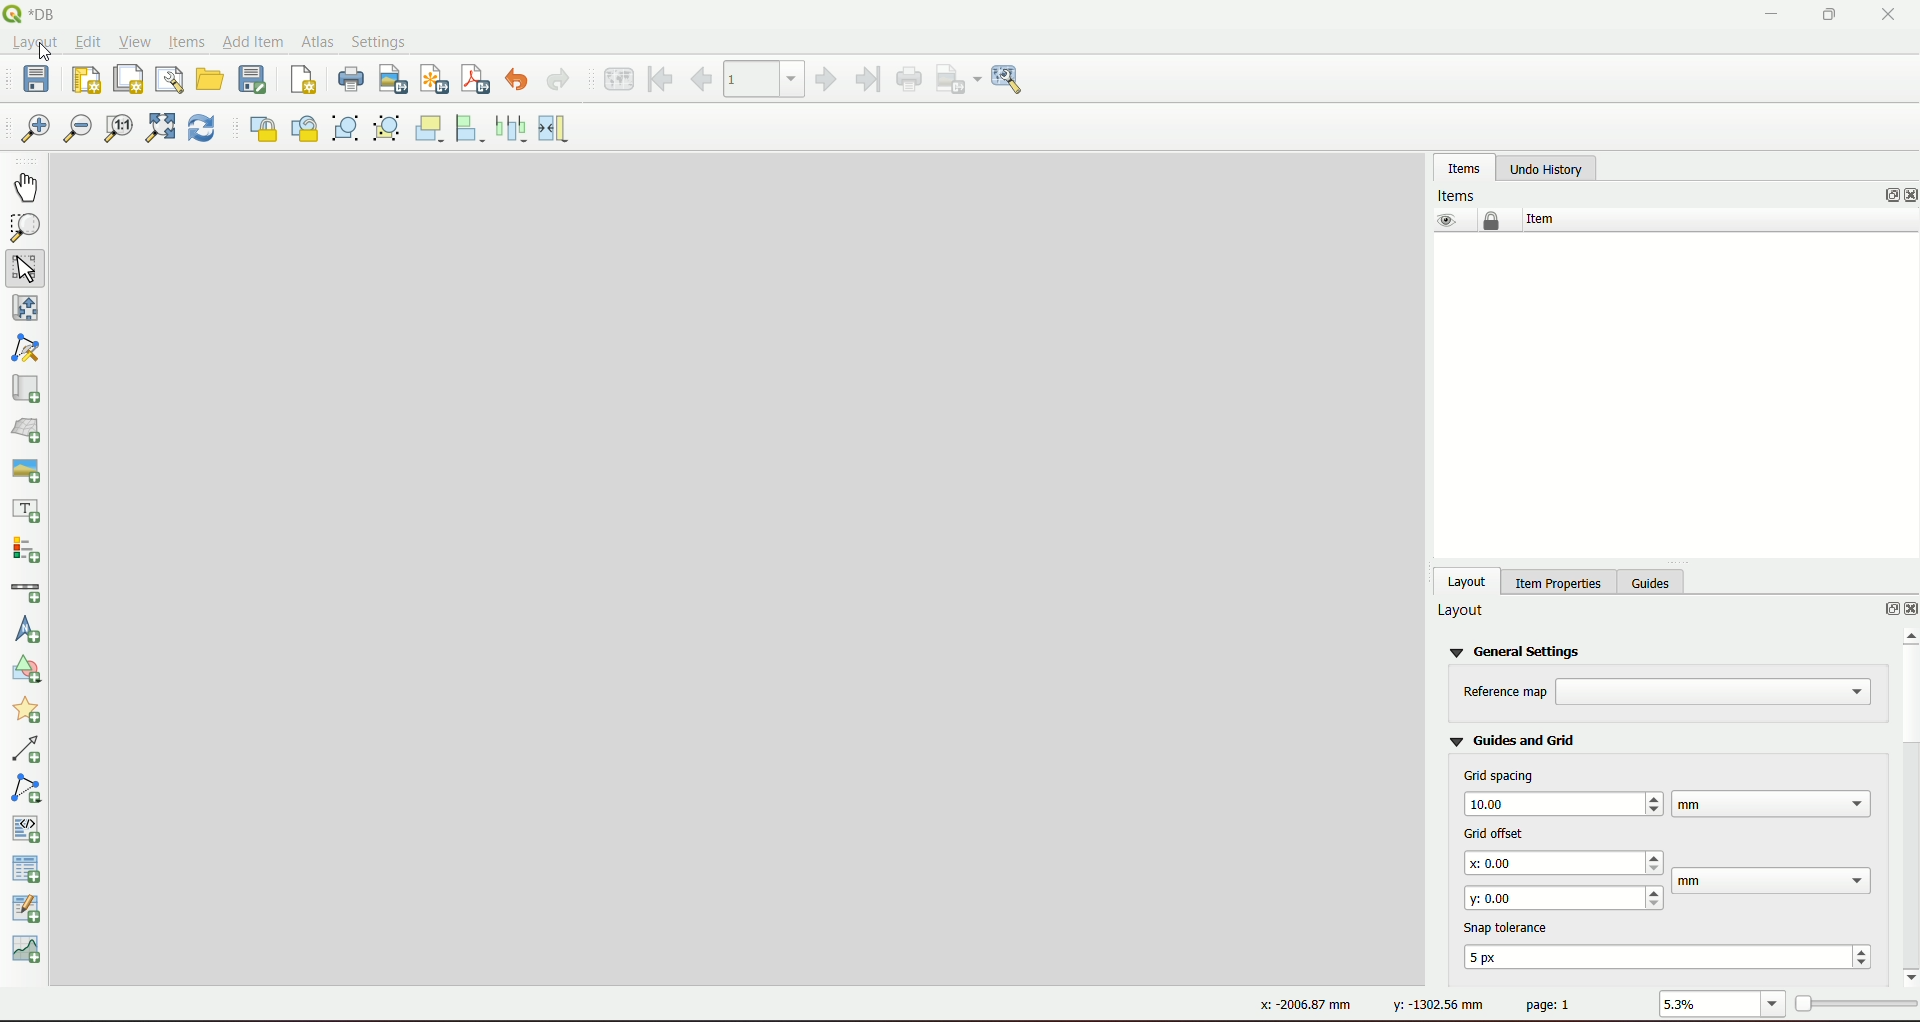  Describe the element at coordinates (1774, 1005) in the screenshot. I see `zoom` at that location.